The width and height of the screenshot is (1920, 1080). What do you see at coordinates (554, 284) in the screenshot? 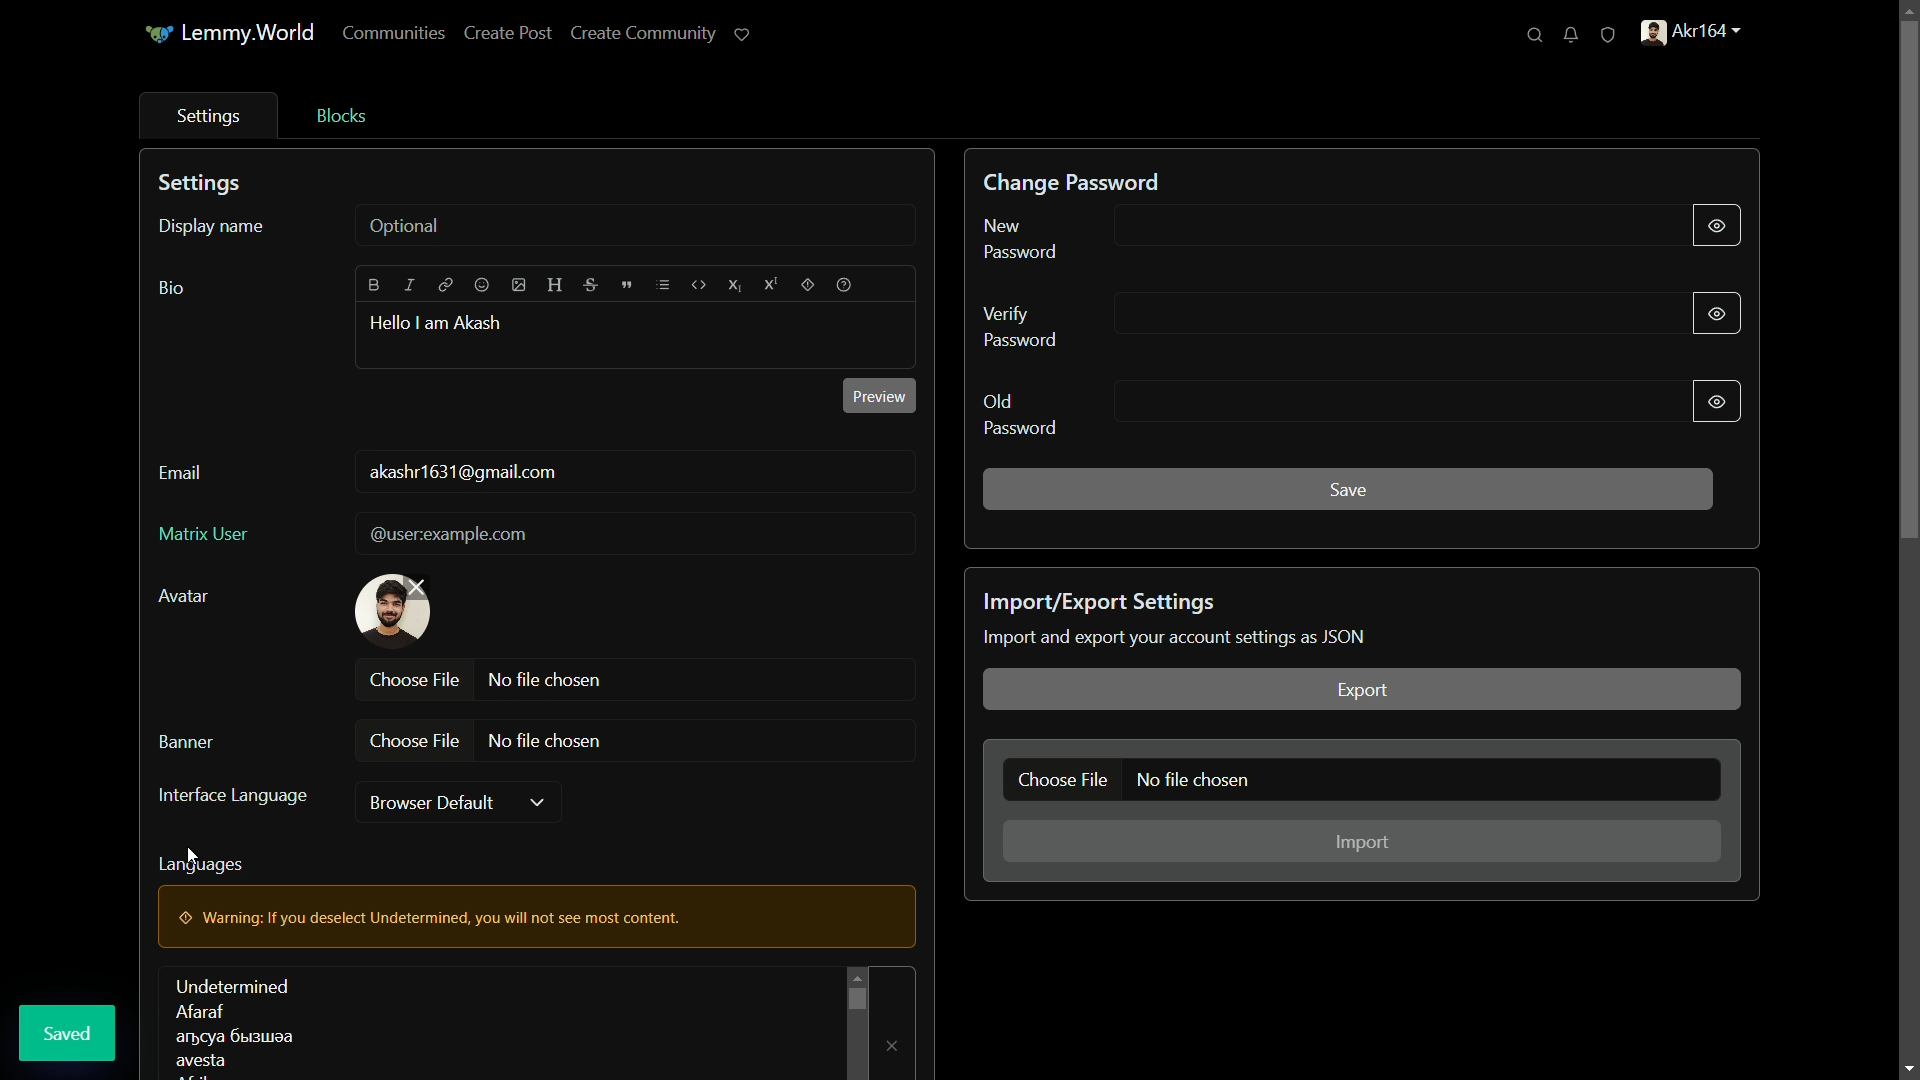
I see `header` at bounding box center [554, 284].